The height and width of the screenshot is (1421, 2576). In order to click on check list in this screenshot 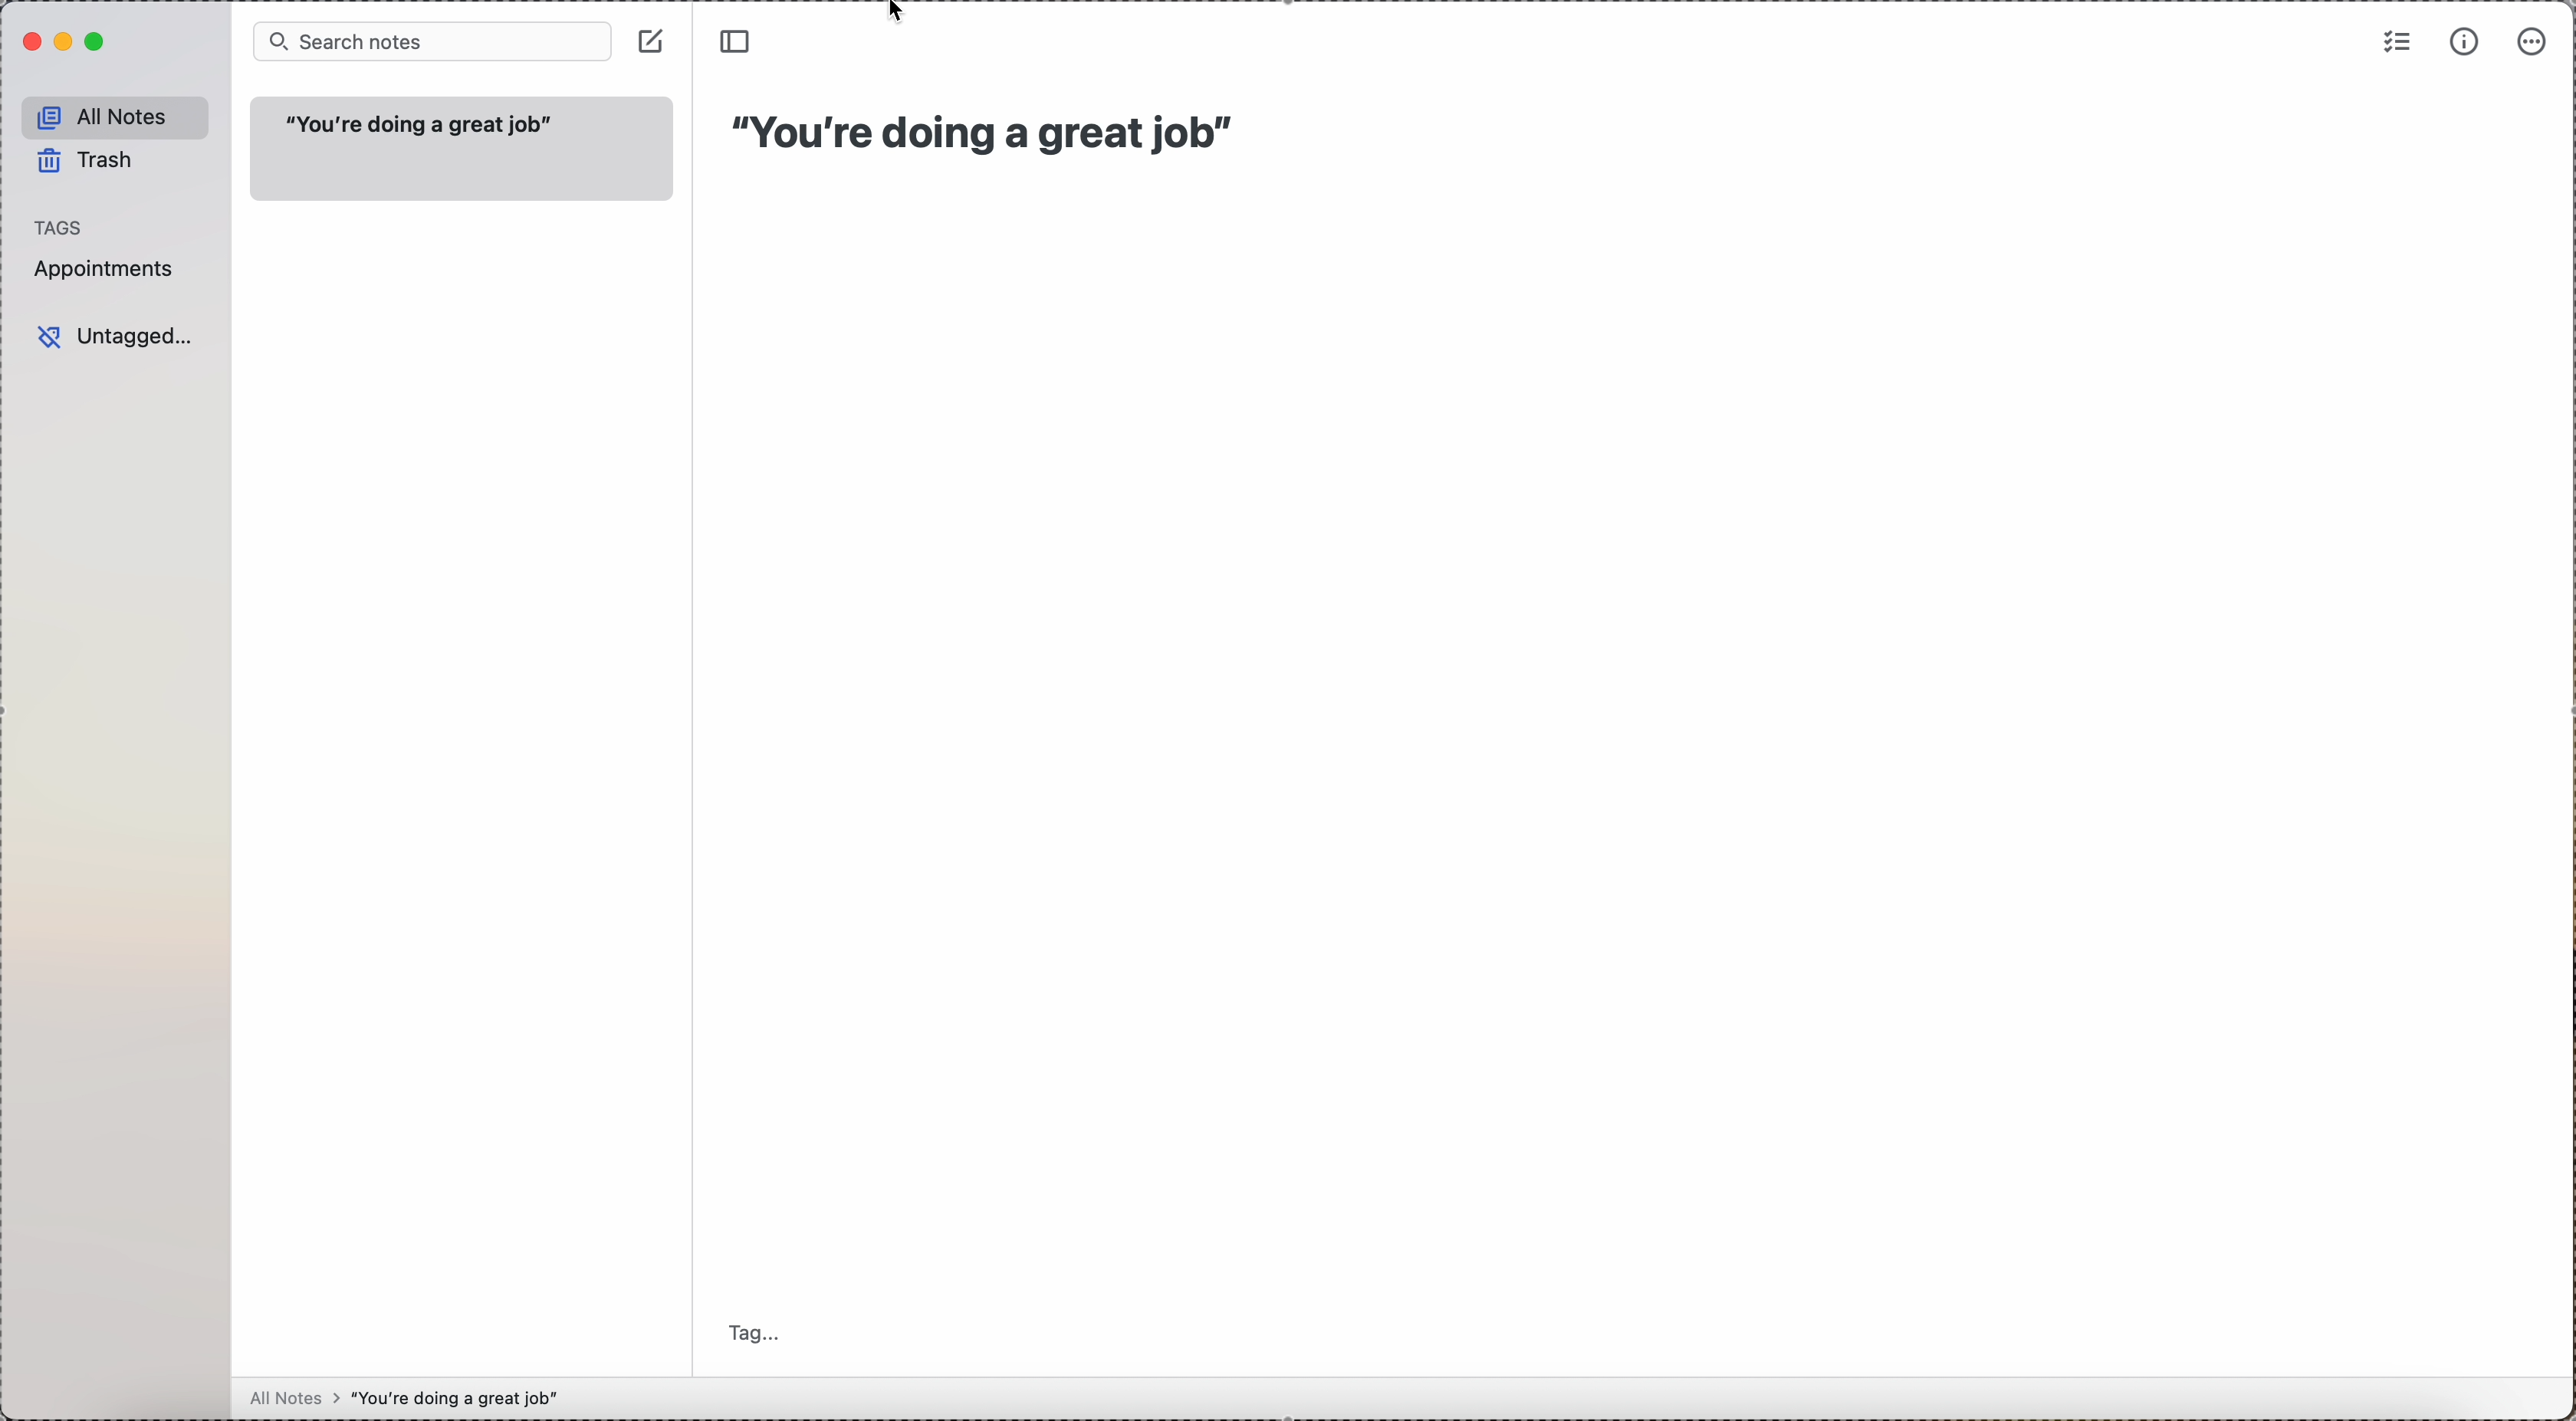, I will do `click(2396, 42)`.